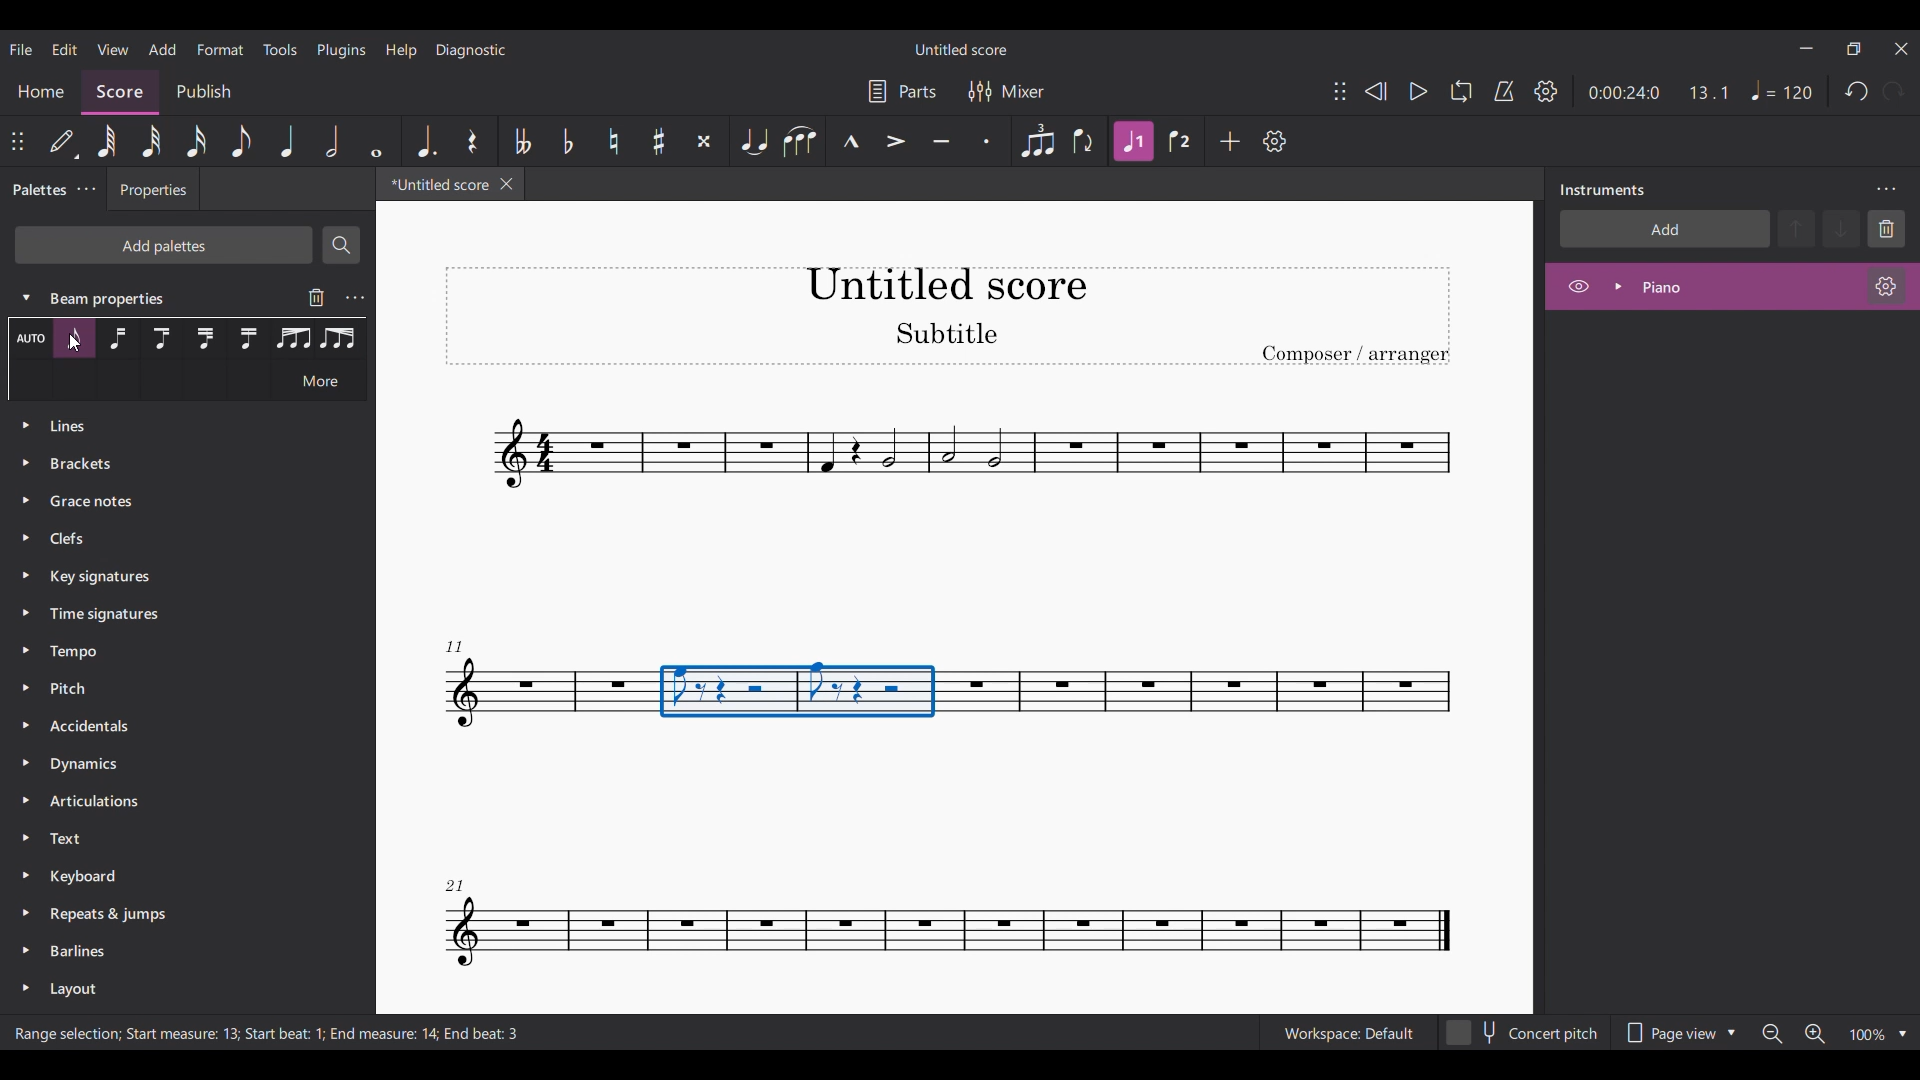 The height and width of the screenshot is (1080, 1920). What do you see at coordinates (316, 297) in the screenshot?
I see `Delete` at bounding box center [316, 297].